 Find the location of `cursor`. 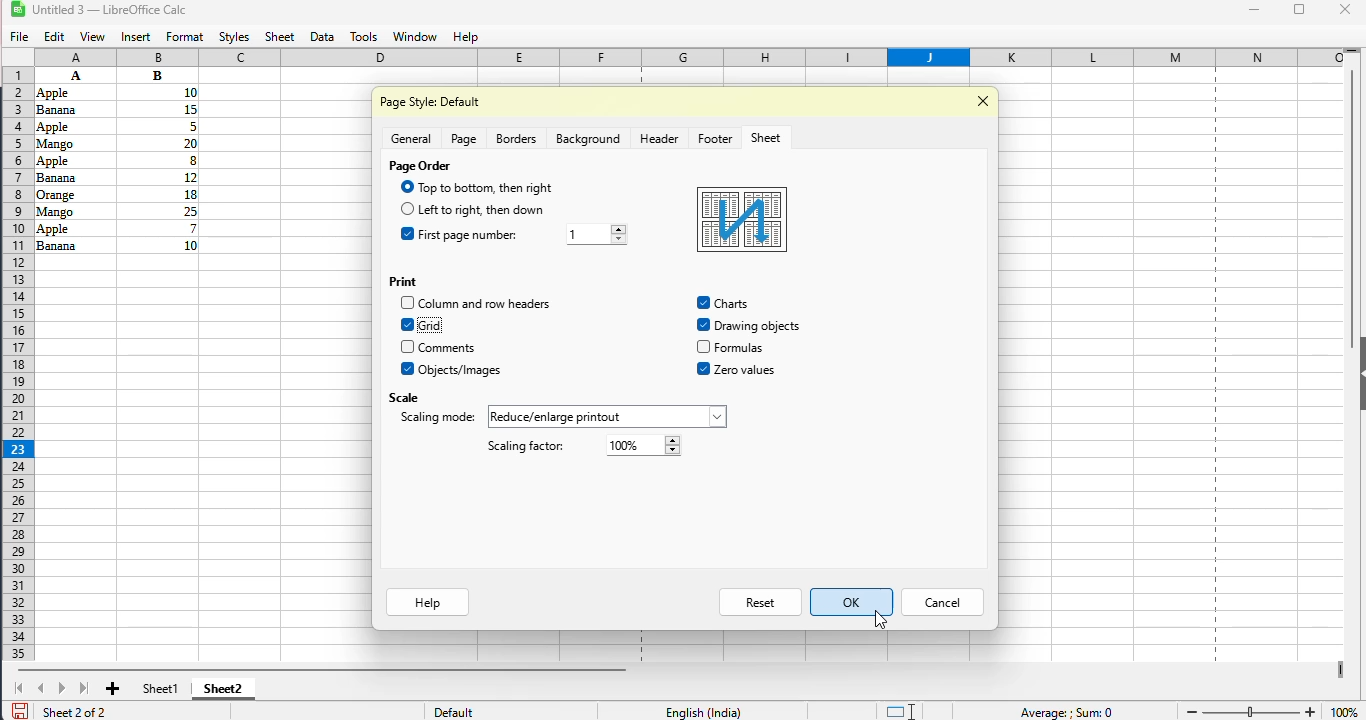

cursor is located at coordinates (881, 620).